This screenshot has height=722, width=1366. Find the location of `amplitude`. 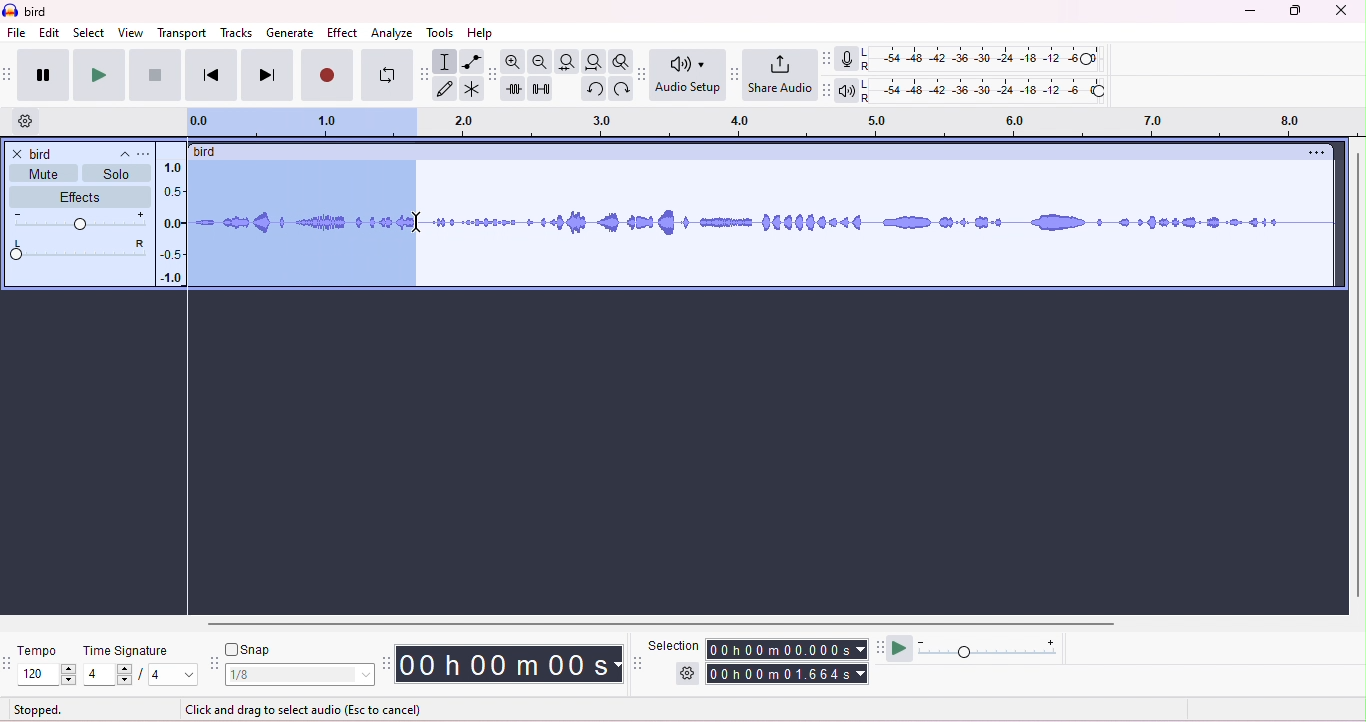

amplitude is located at coordinates (171, 220).